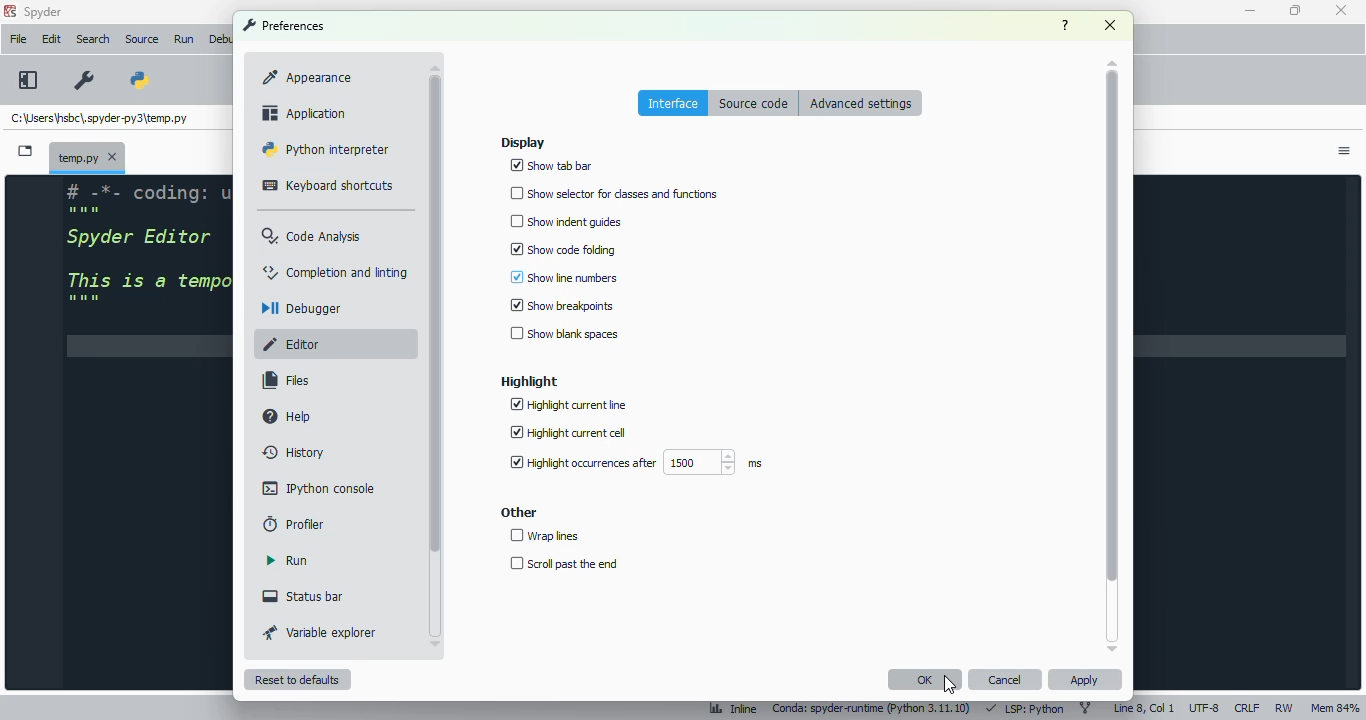  I want to click on vertical scroll bar, so click(1112, 326).